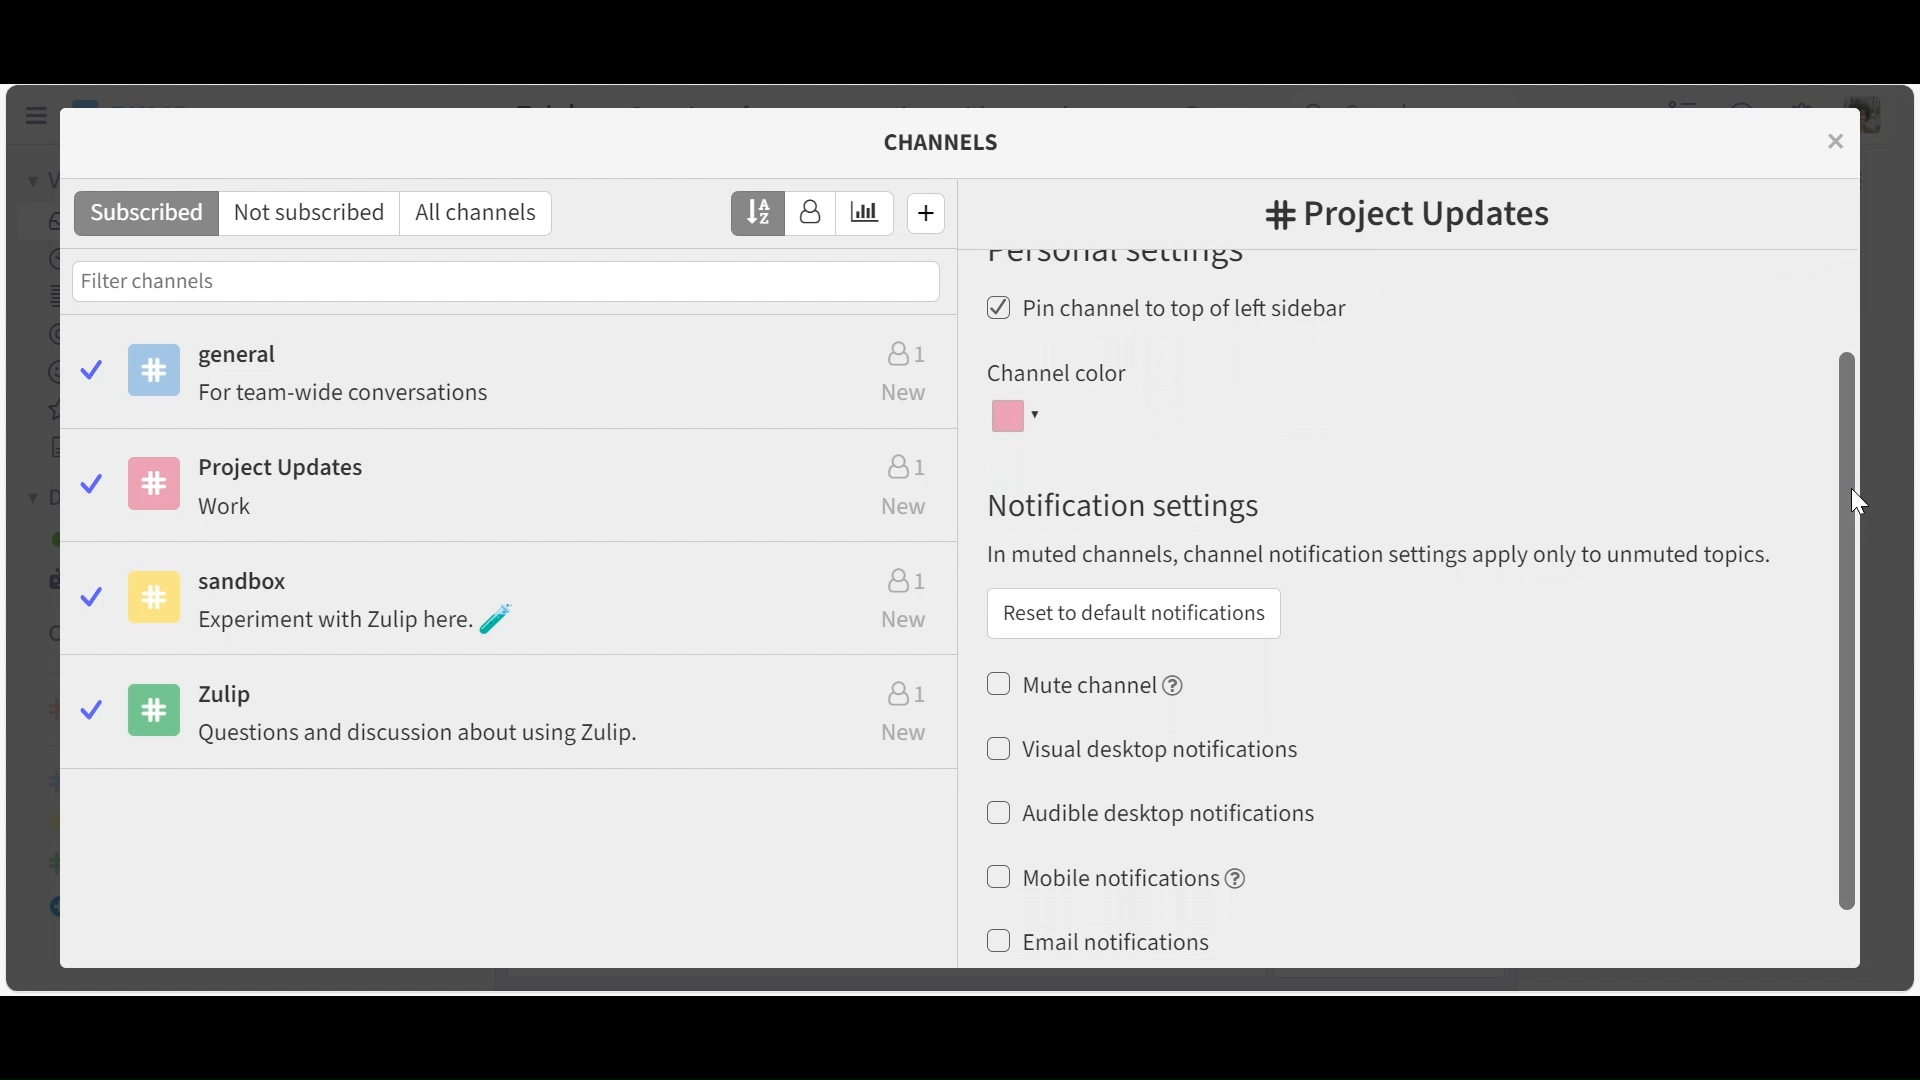 The image size is (1920, 1080). What do you see at coordinates (1088, 683) in the screenshot?
I see `(un)select Mute channel ` at bounding box center [1088, 683].